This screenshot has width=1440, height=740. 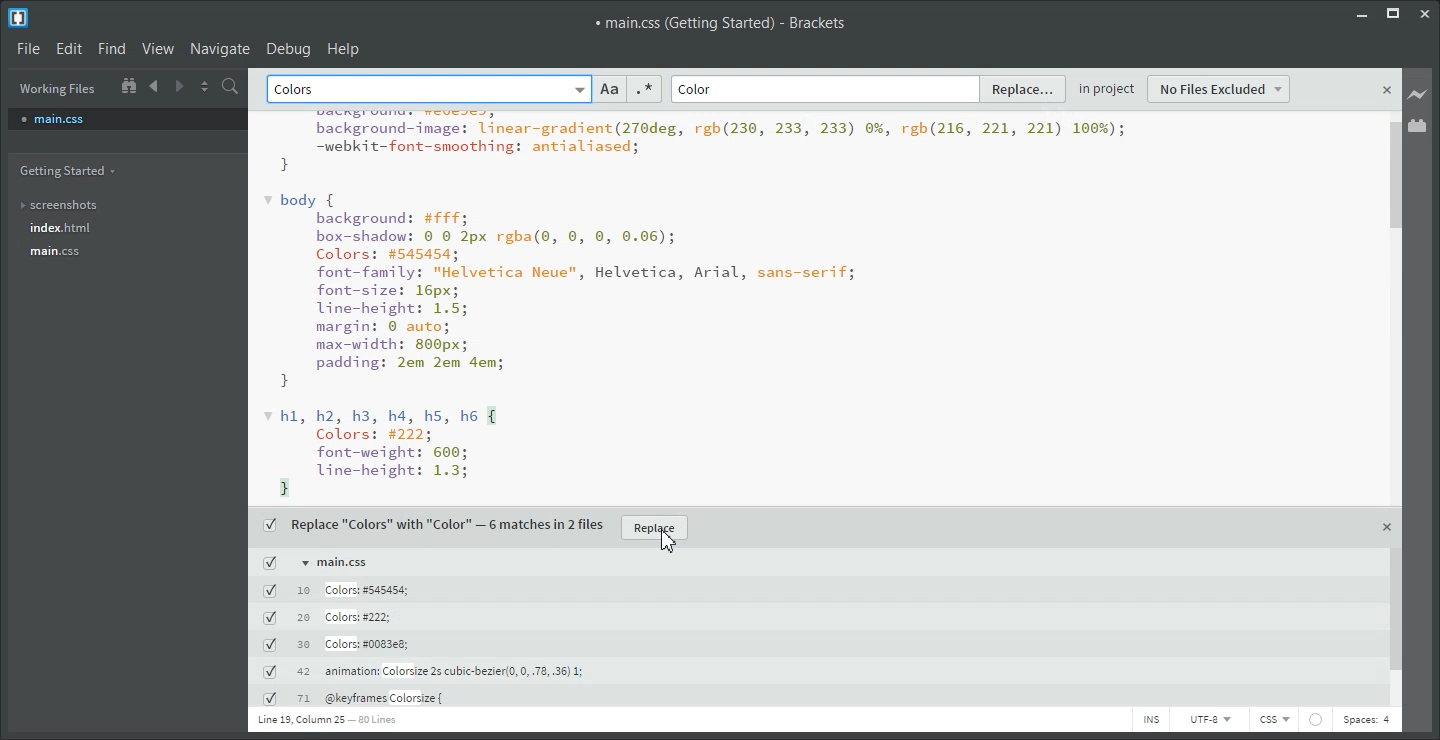 What do you see at coordinates (1025, 88) in the screenshot?
I see `Replace` at bounding box center [1025, 88].